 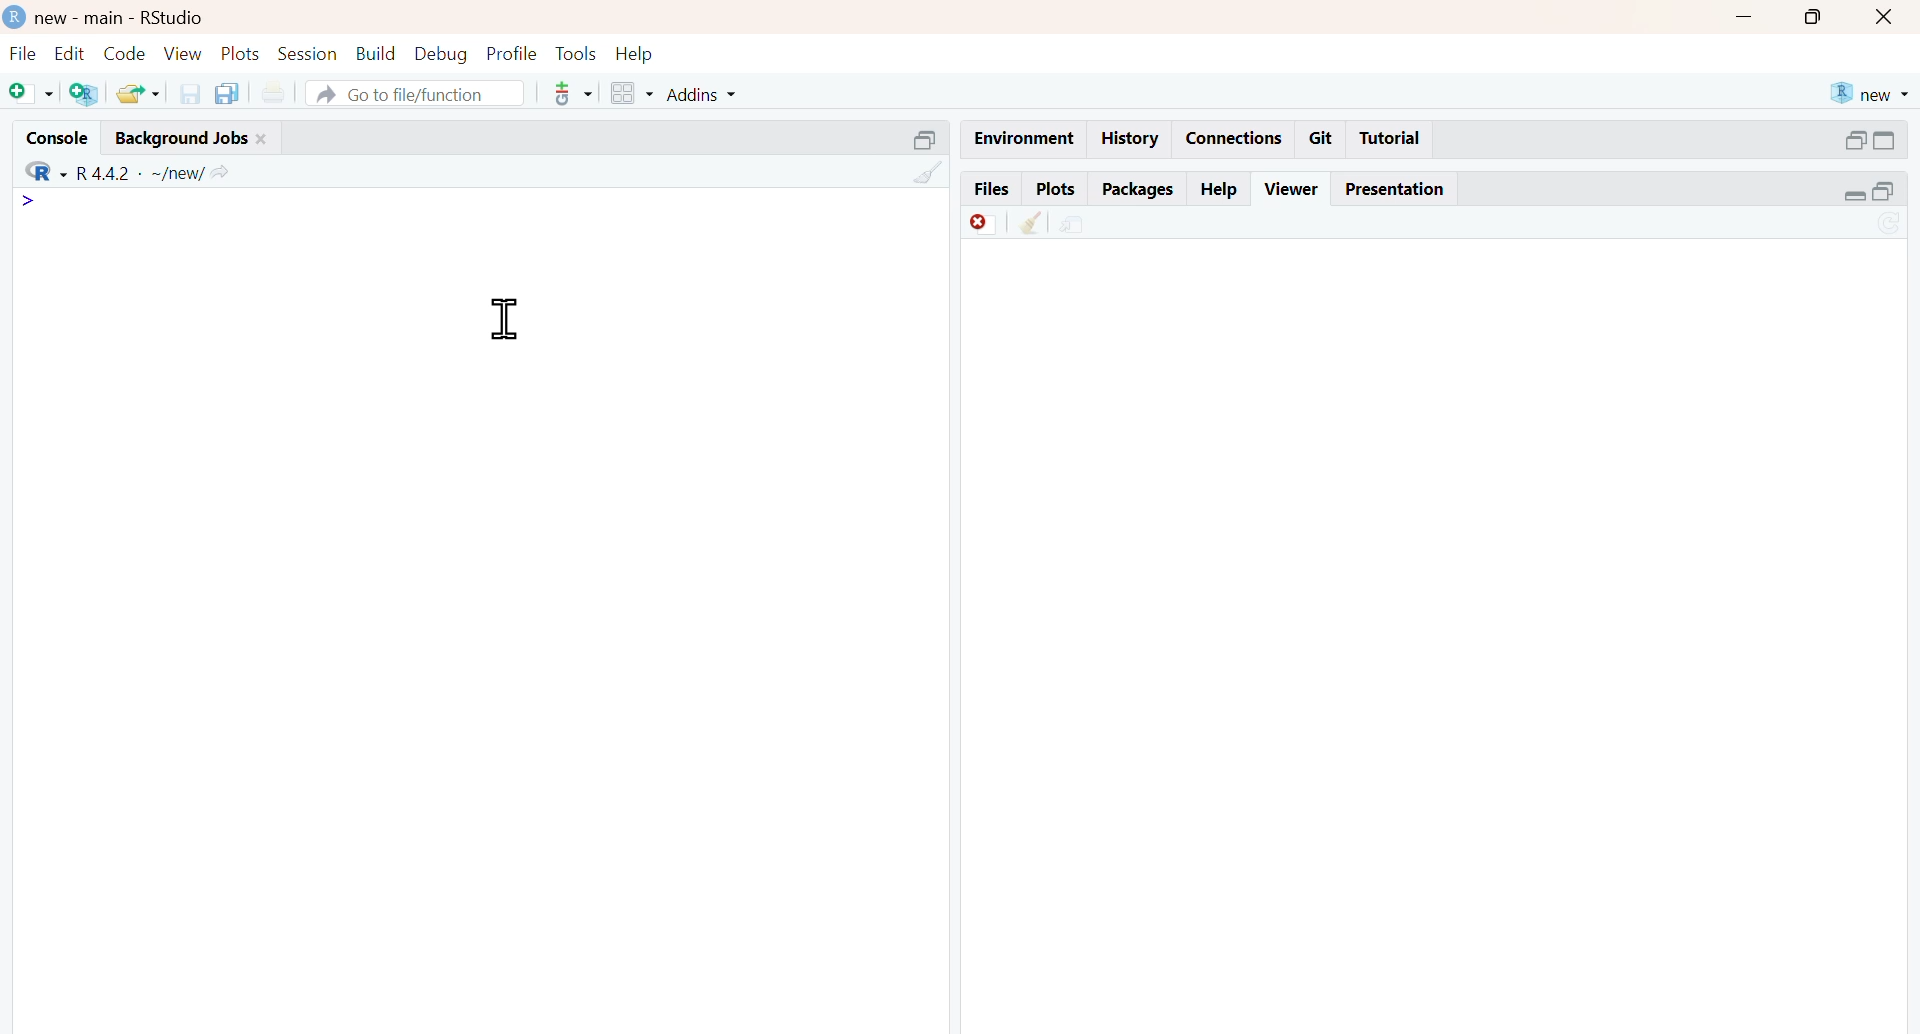 What do you see at coordinates (928, 172) in the screenshot?
I see `` at bounding box center [928, 172].